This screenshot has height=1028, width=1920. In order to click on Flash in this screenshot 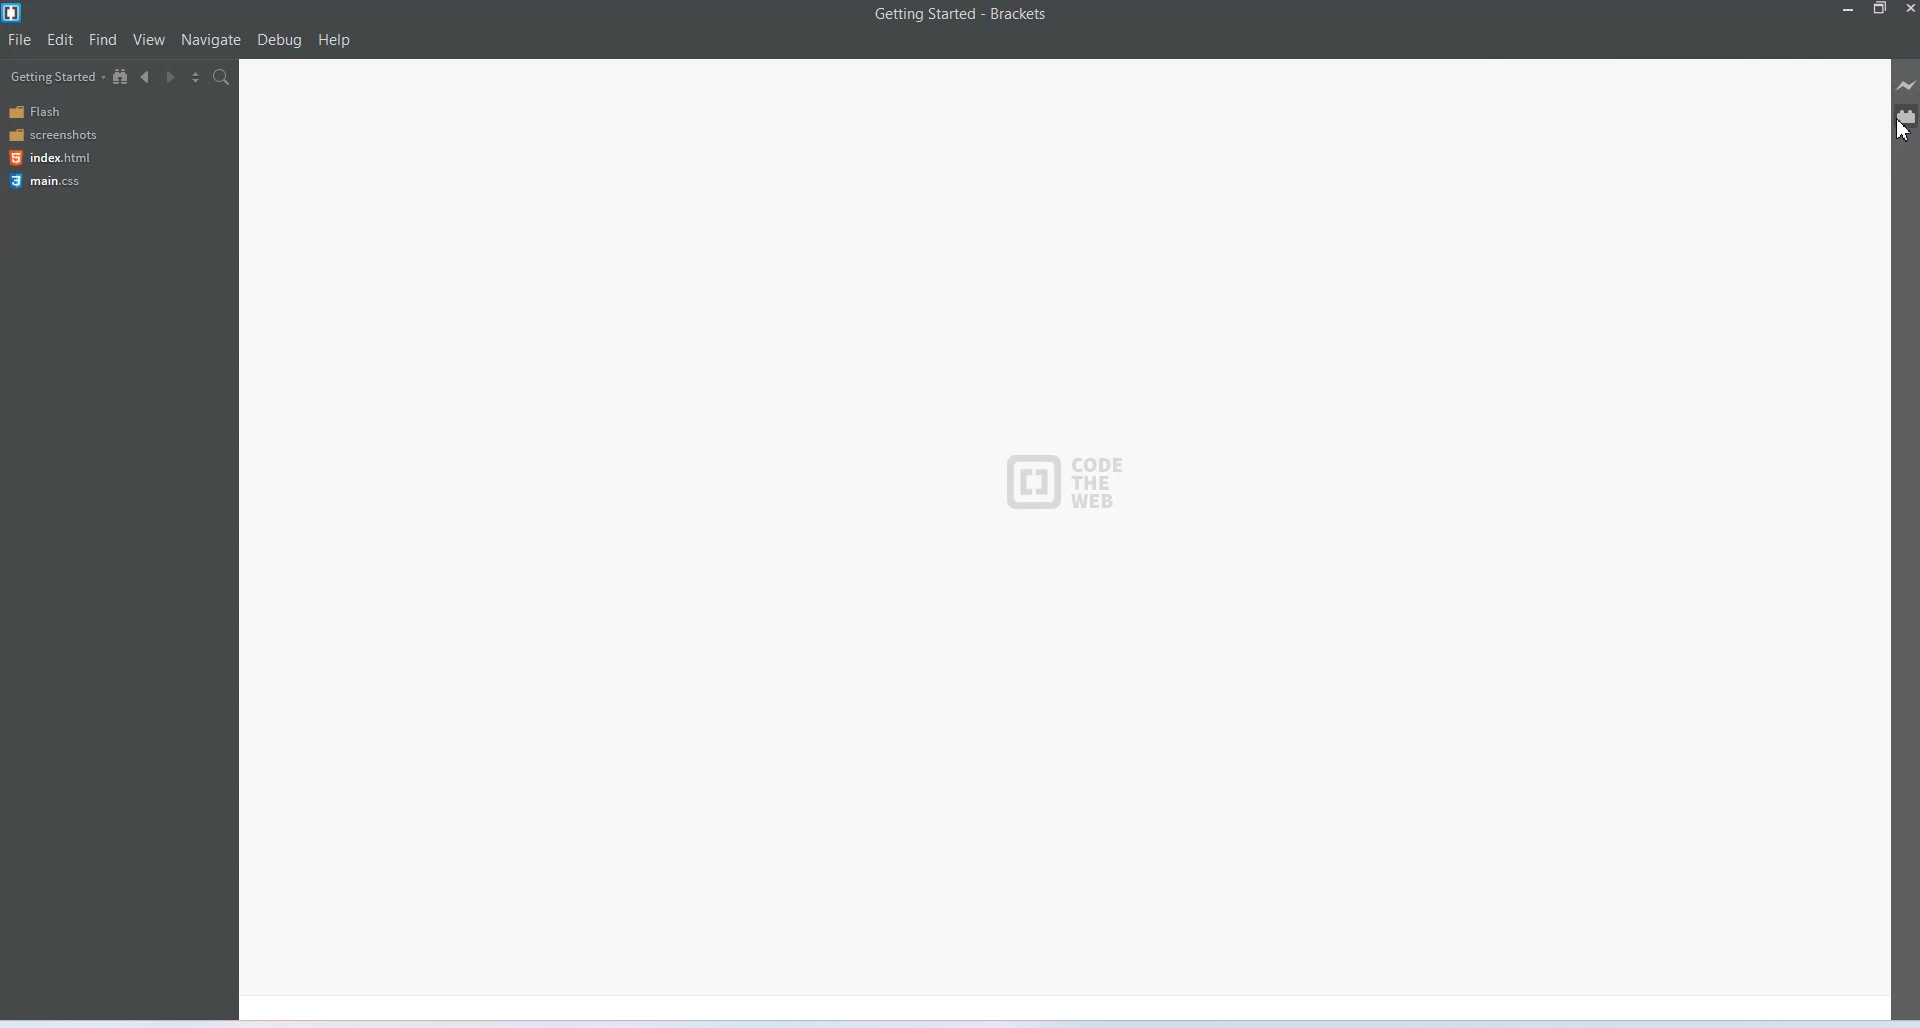, I will do `click(67, 112)`.